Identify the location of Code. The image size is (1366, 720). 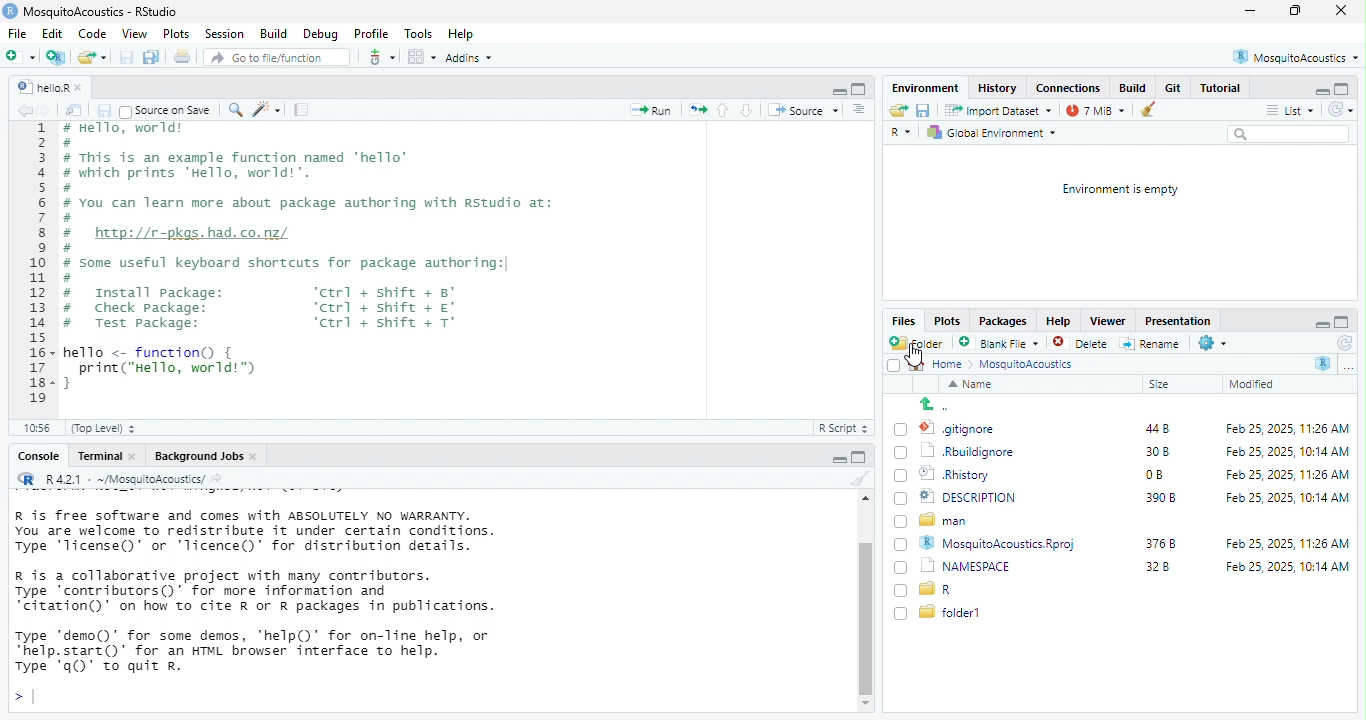
(91, 34).